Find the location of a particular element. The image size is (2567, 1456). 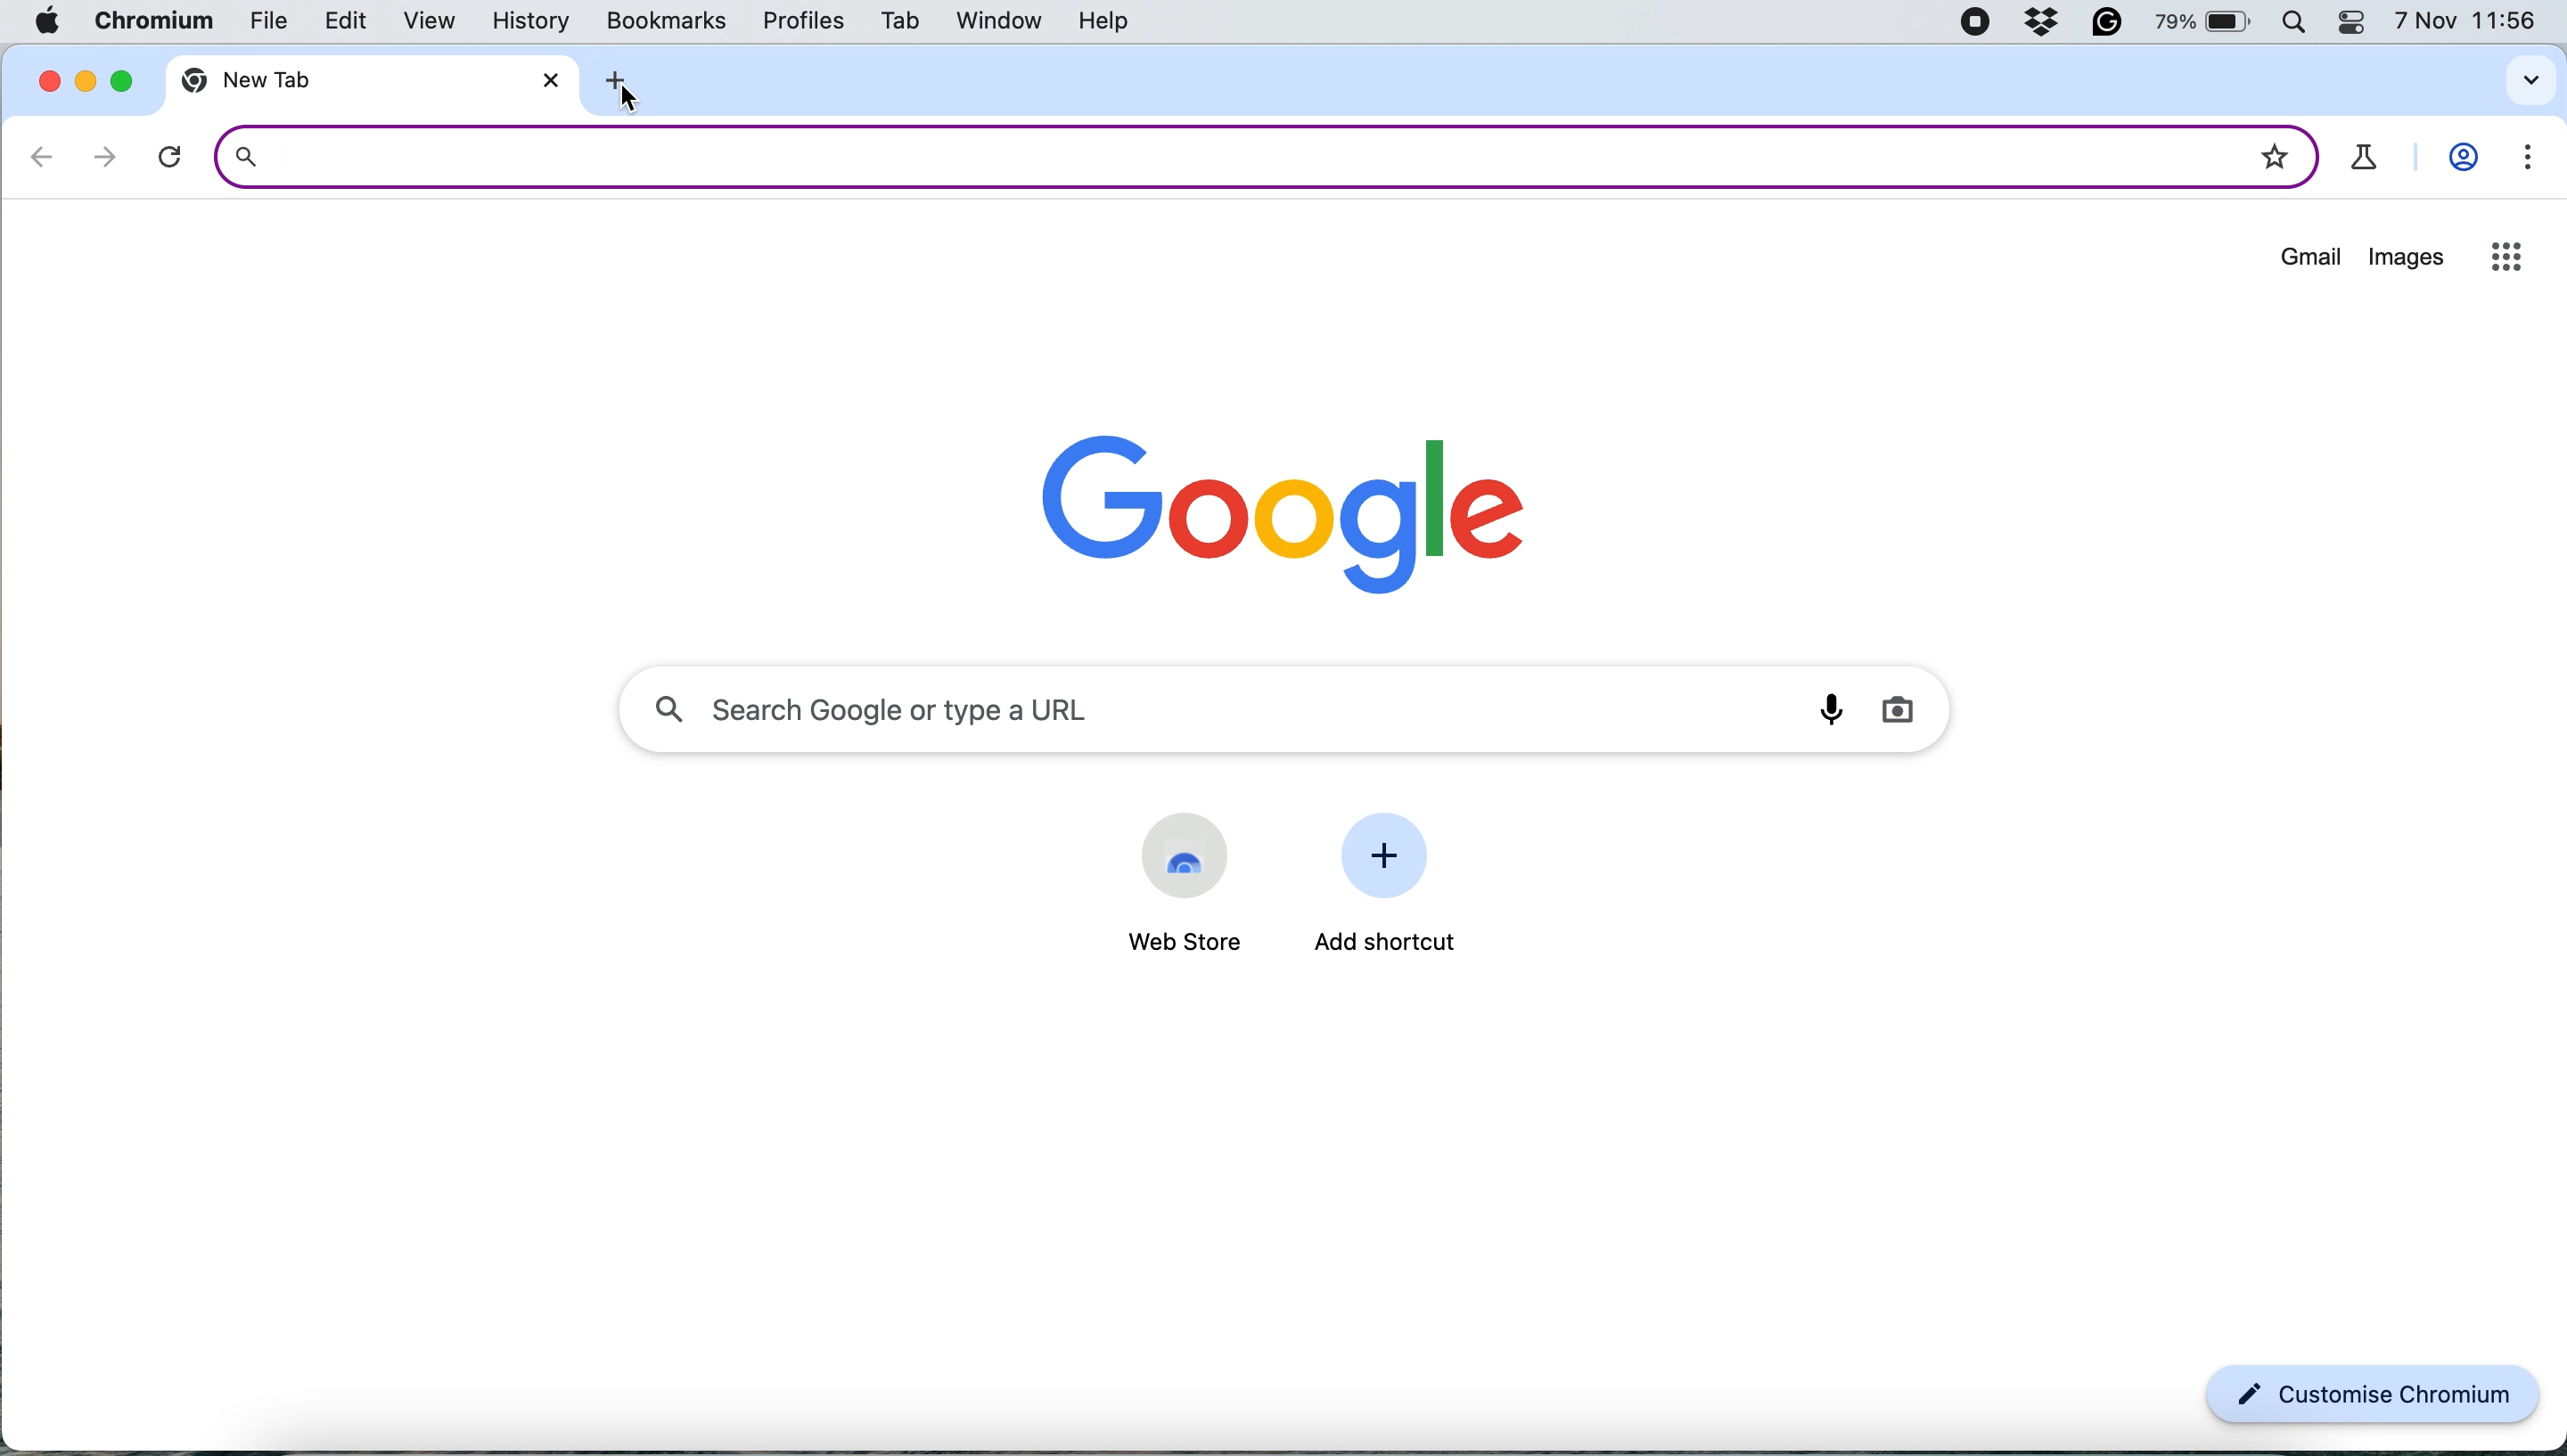

add shortcut is located at coordinates (1392, 859).